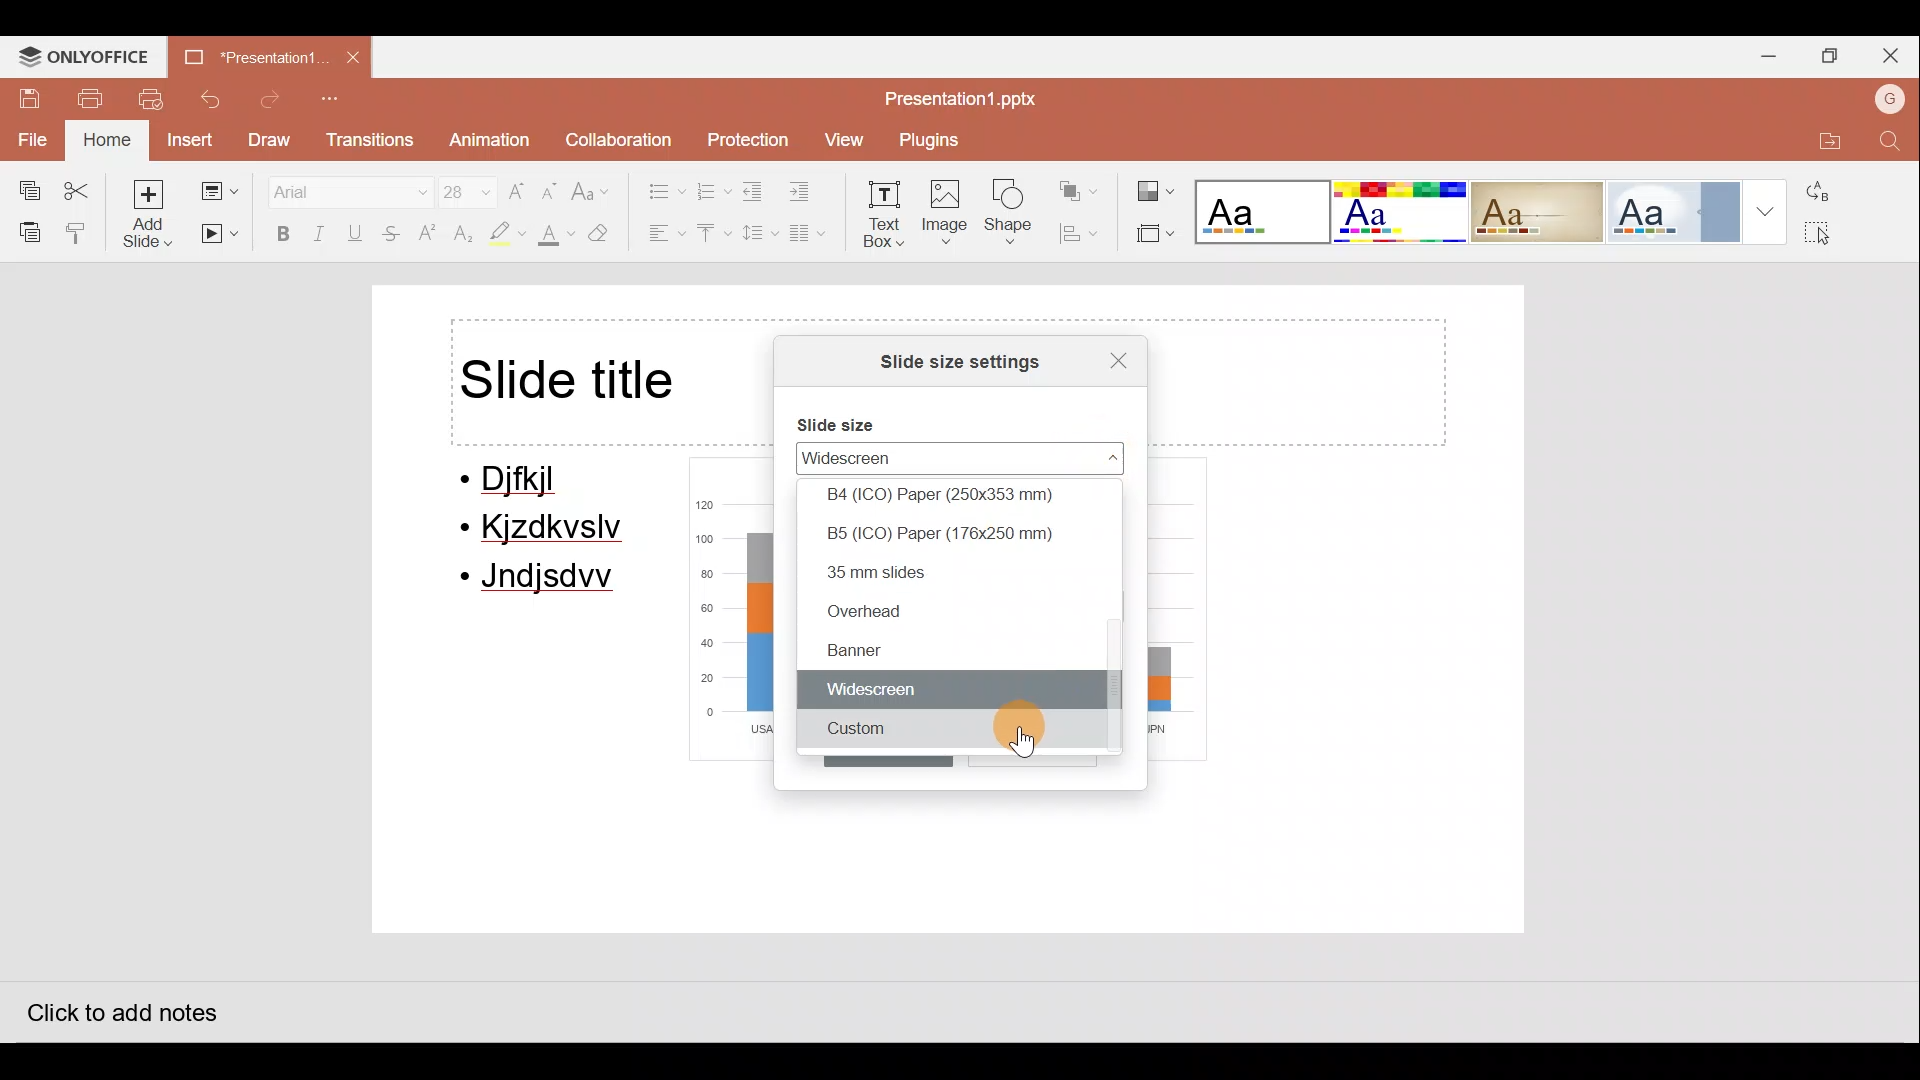  Describe the element at coordinates (1685, 209) in the screenshot. I see `Theme 4` at that location.